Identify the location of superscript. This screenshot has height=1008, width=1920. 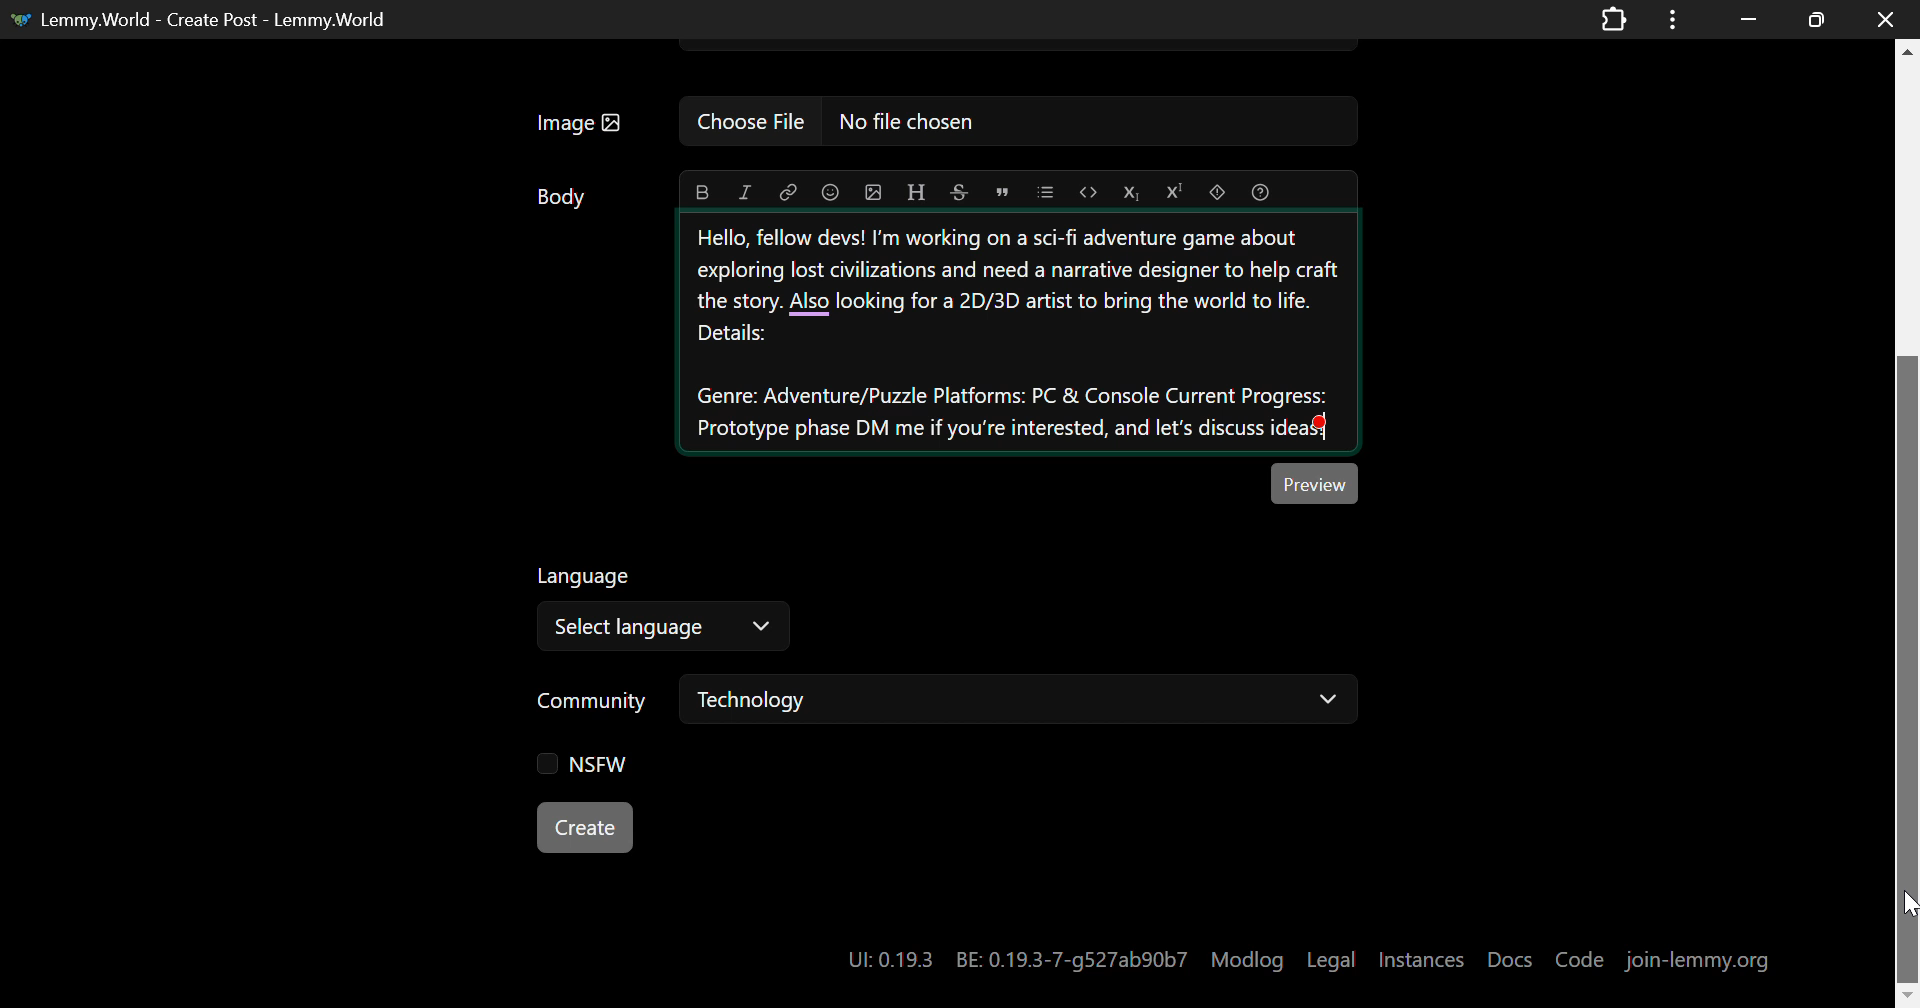
(1175, 192).